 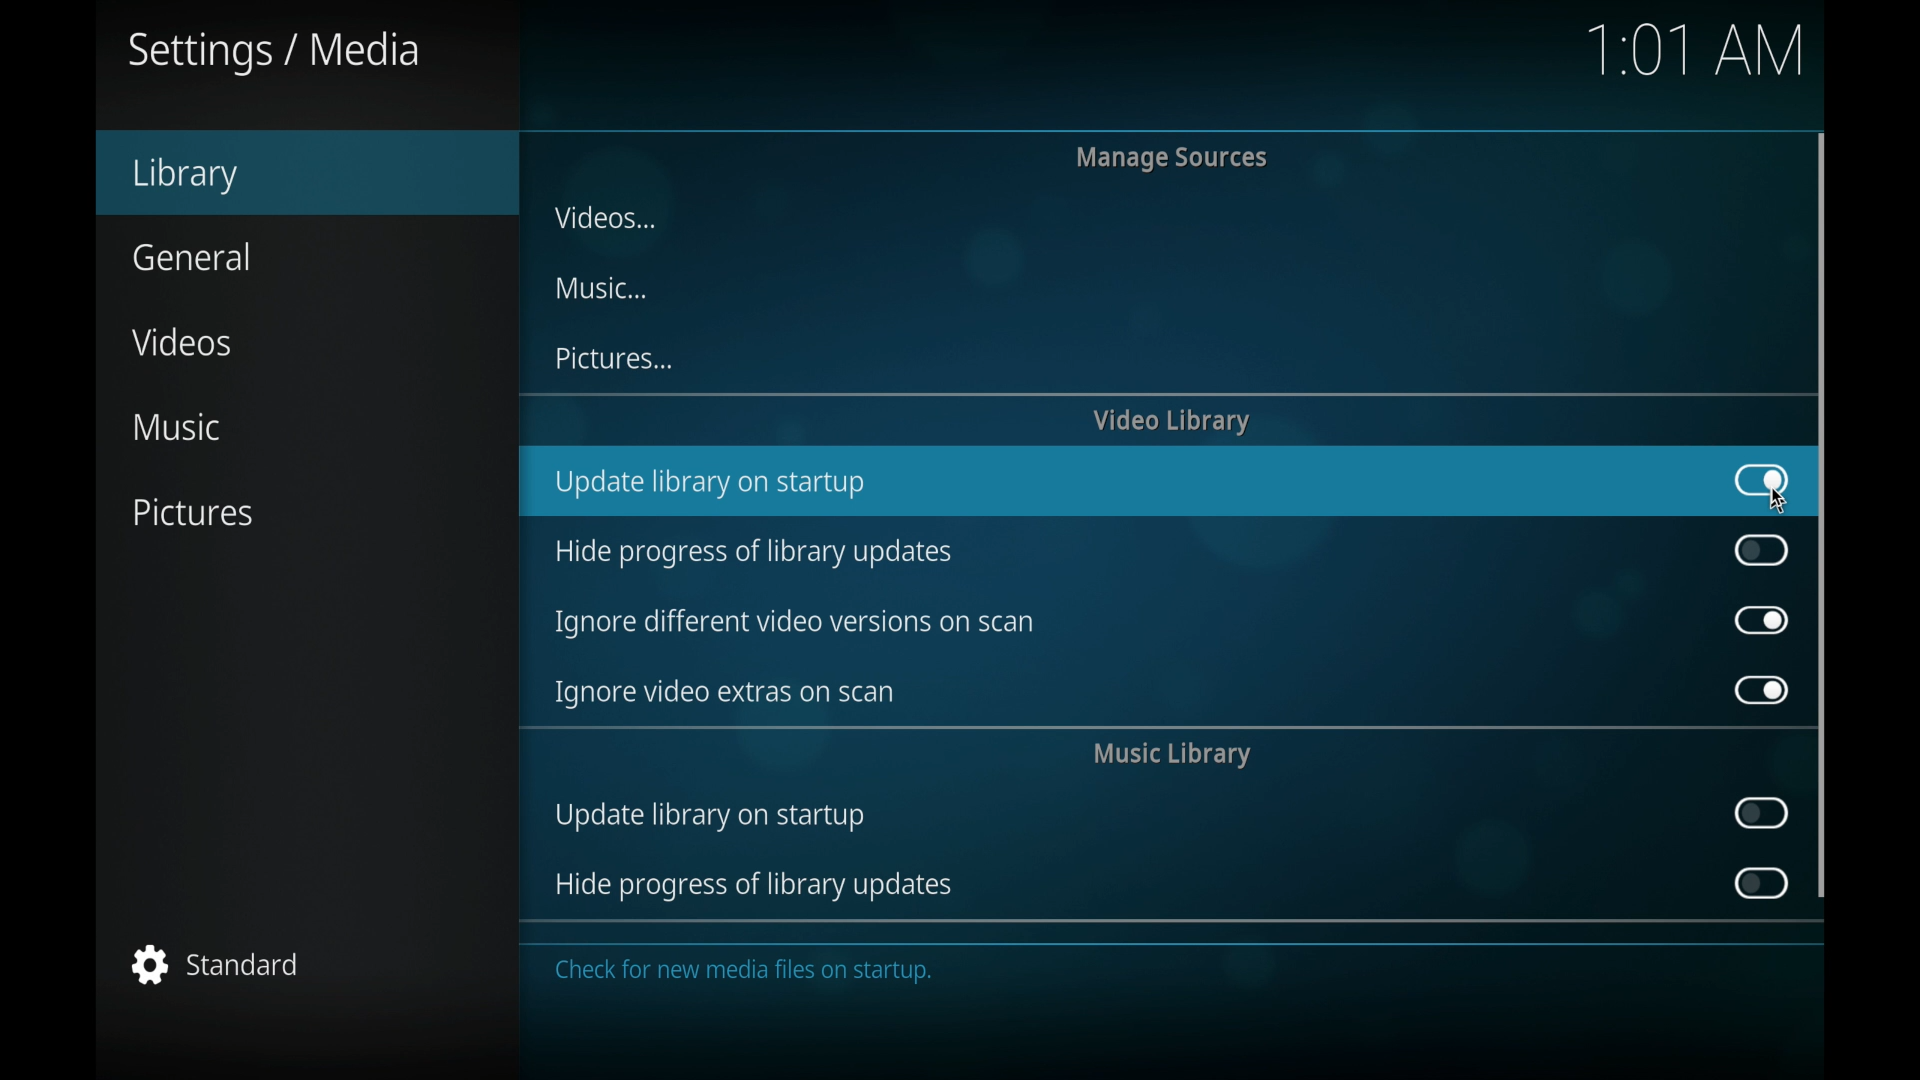 I want to click on videos, so click(x=602, y=216).